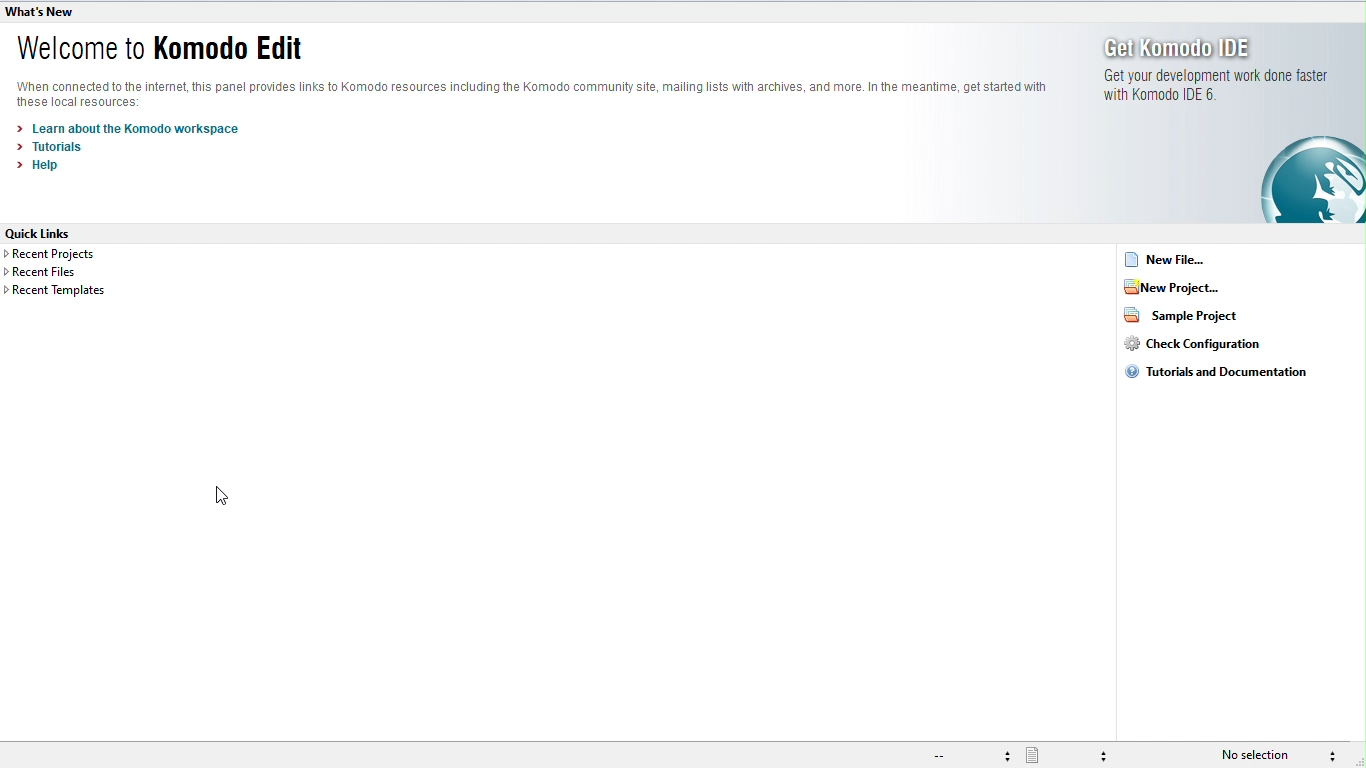 This screenshot has width=1366, height=768. What do you see at coordinates (1193, 316) in the screenshot?
I see `sample project` at bounding box center [1193, 316].